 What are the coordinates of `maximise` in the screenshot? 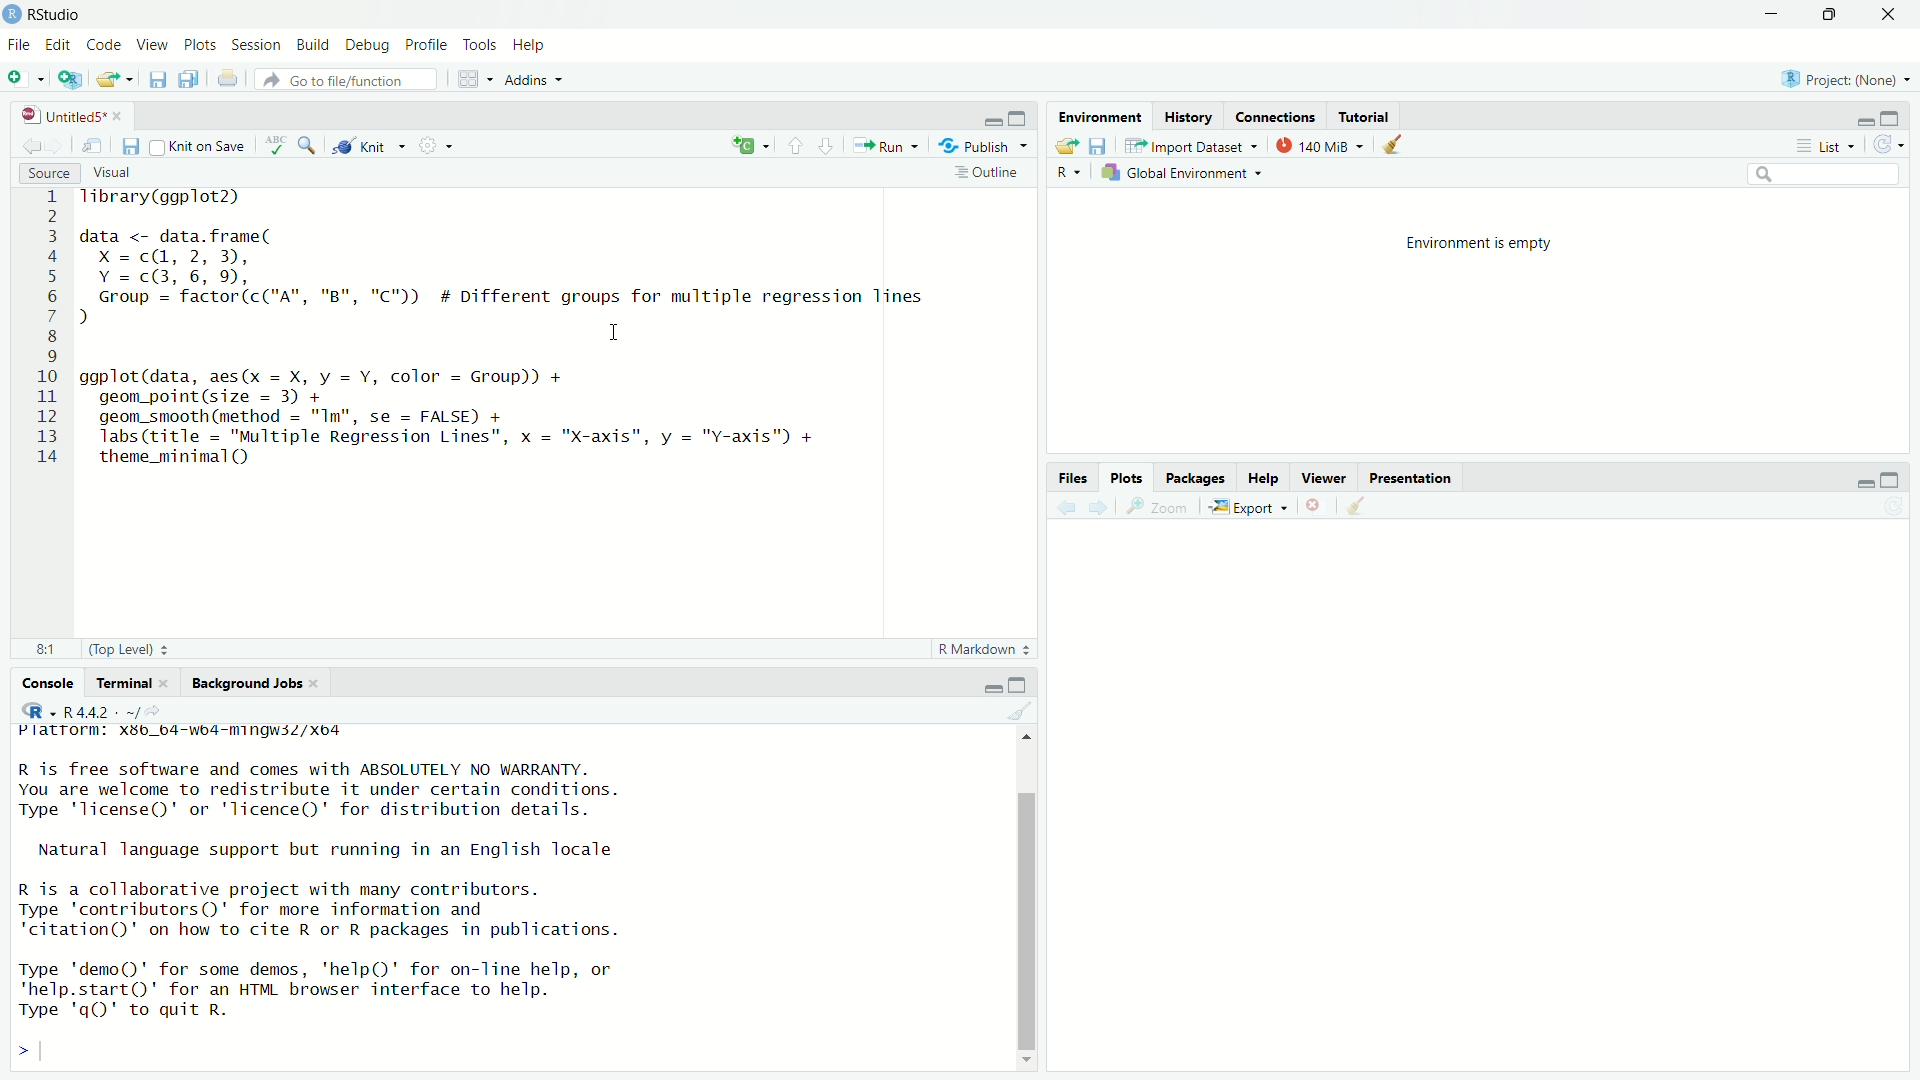 It's located at (1836, 16).